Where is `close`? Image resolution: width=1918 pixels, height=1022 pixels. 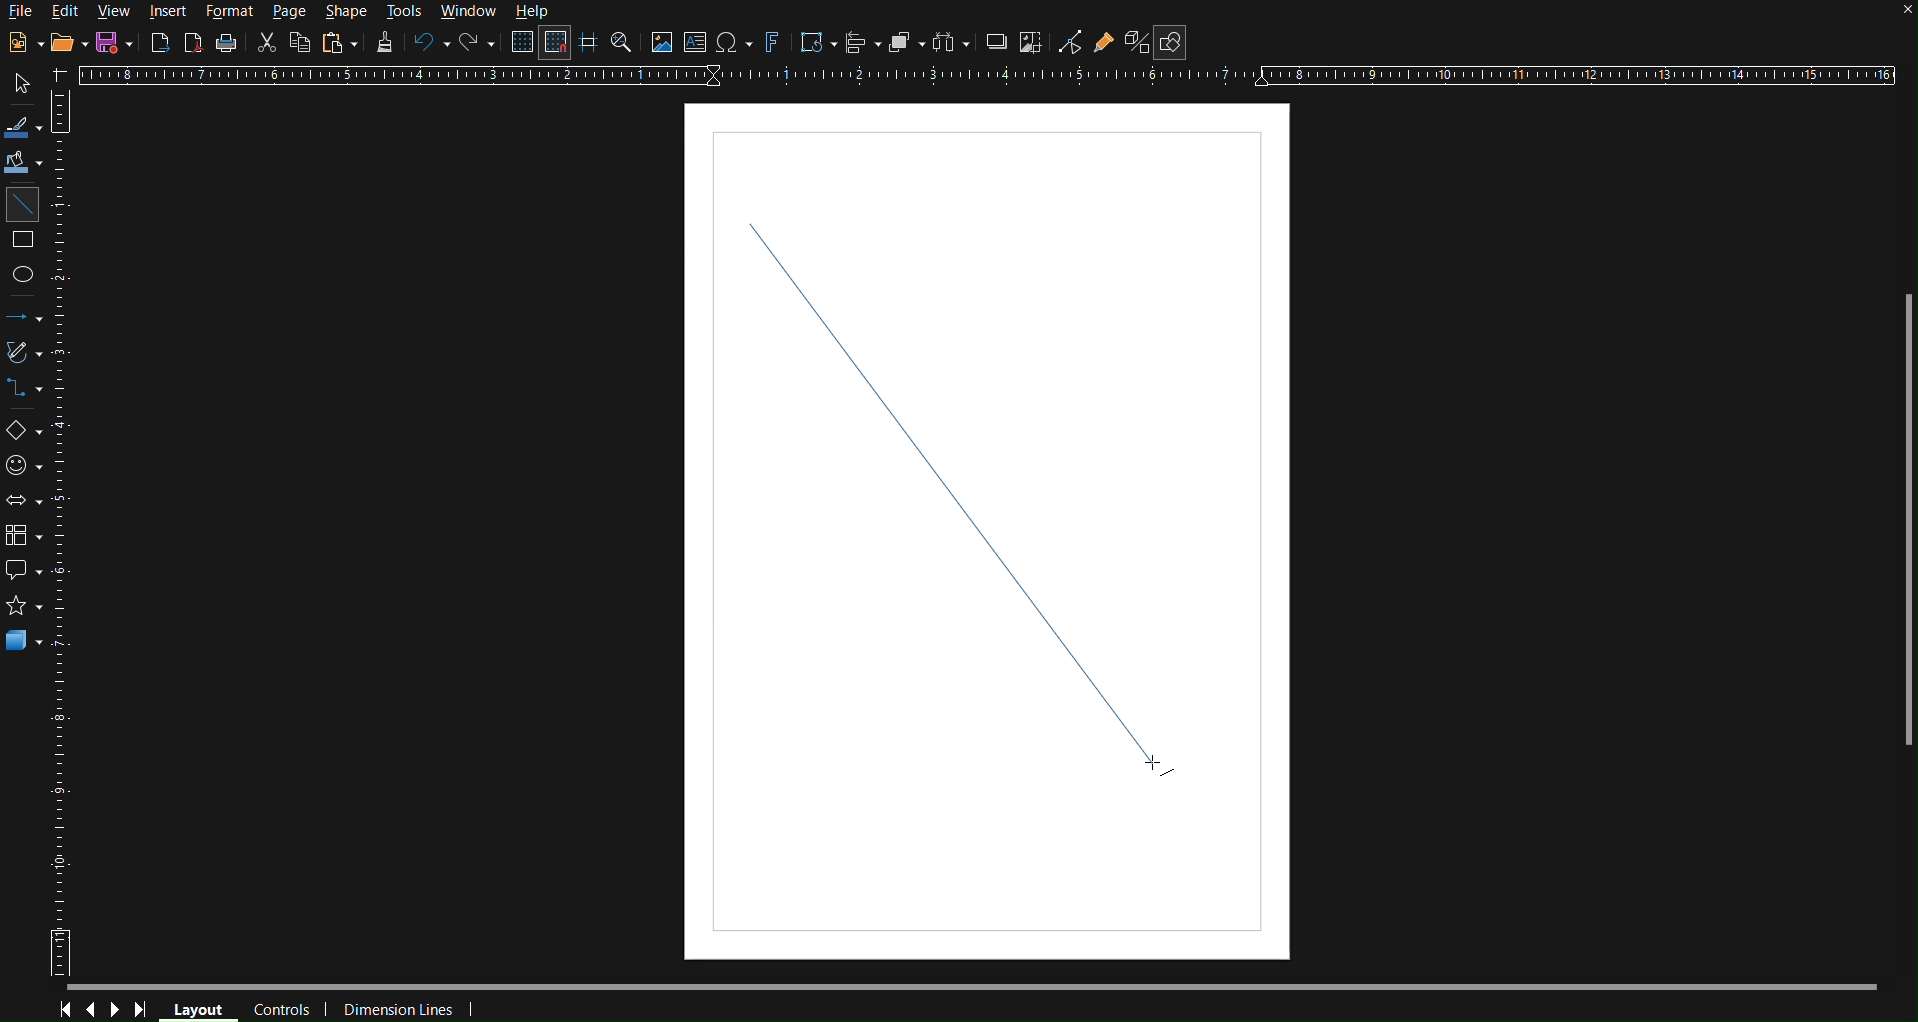 close is located at coordinates (1899, 14).